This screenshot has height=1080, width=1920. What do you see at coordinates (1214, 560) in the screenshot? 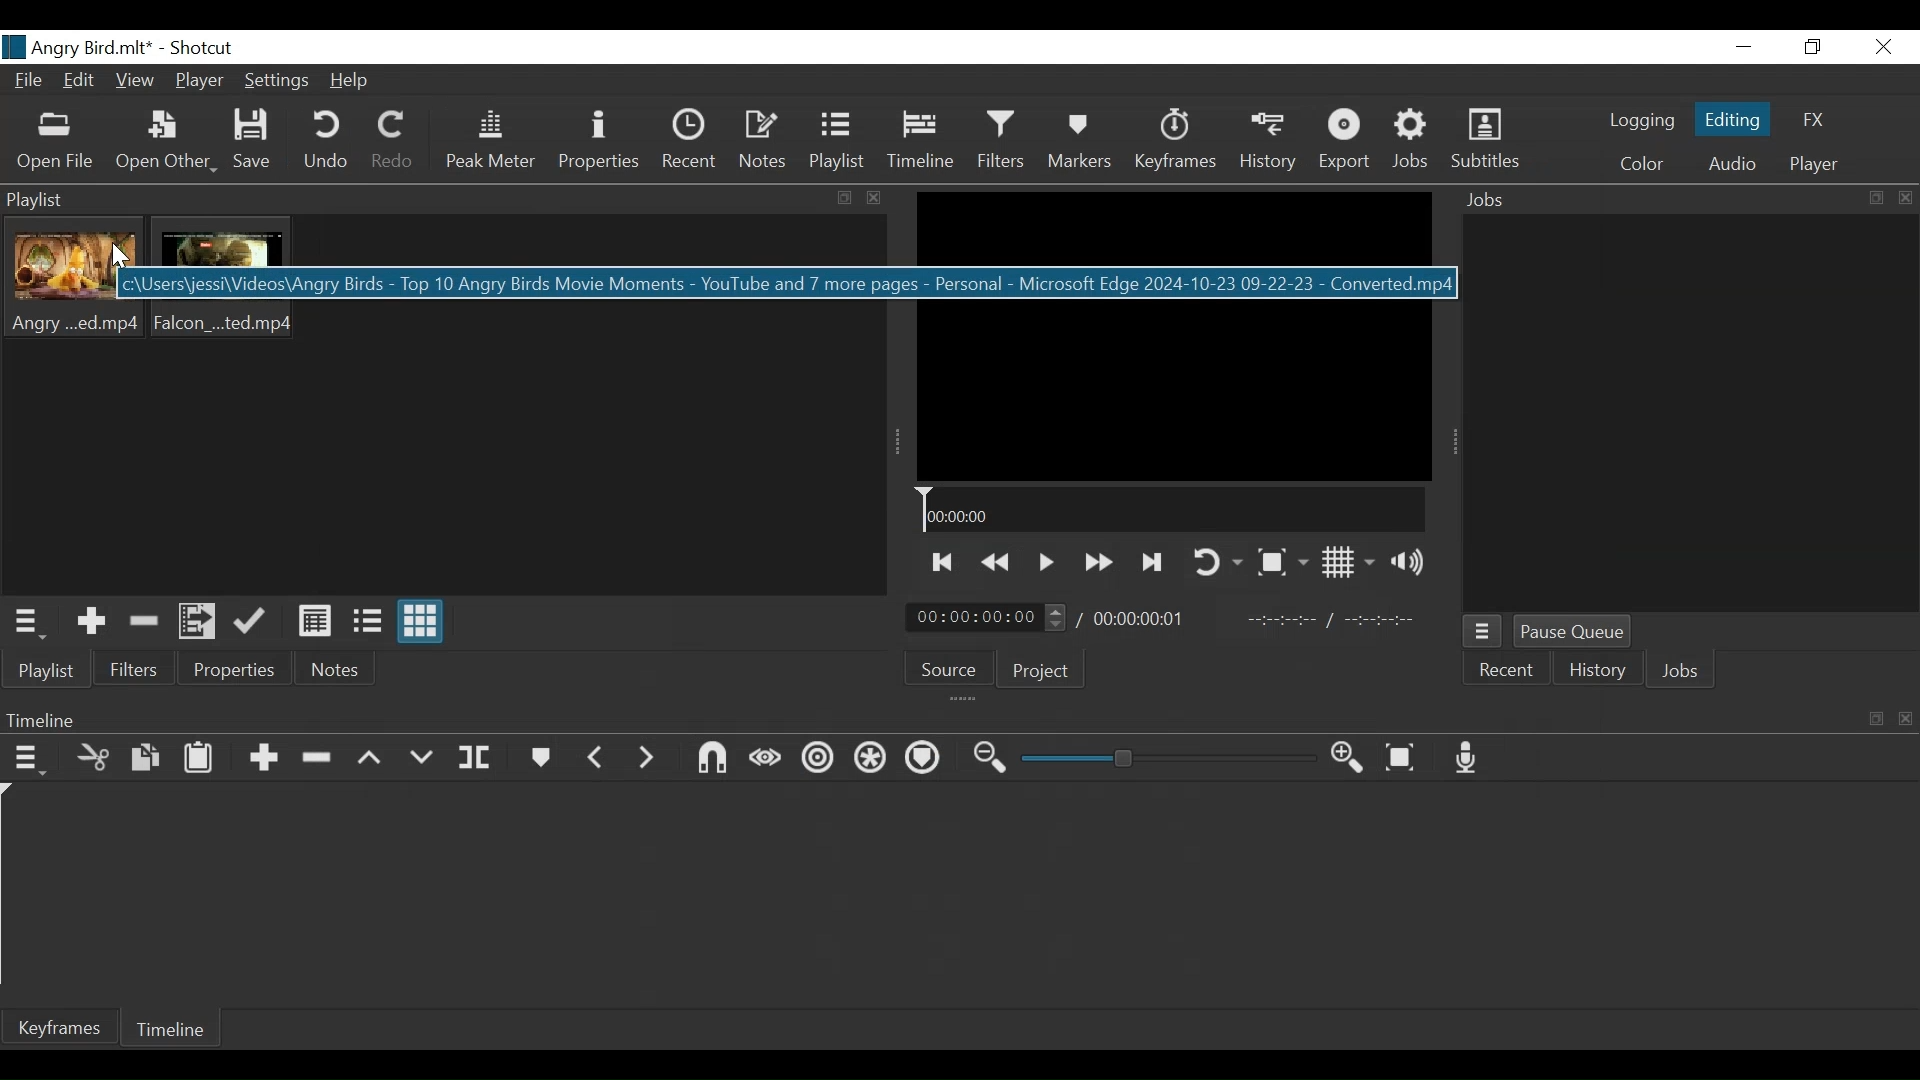
I see `Toggle player looping` at bounding box center [1214, 560].